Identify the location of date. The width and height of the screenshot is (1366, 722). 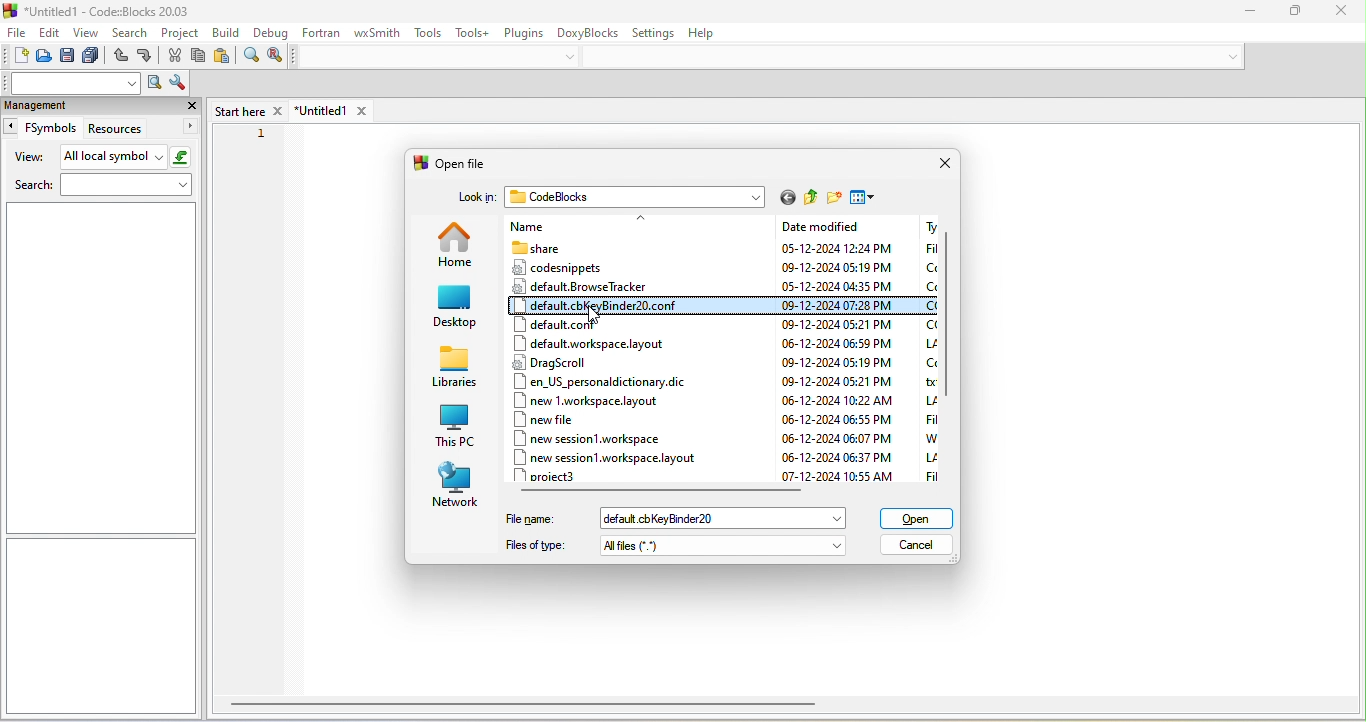
(834, 400).